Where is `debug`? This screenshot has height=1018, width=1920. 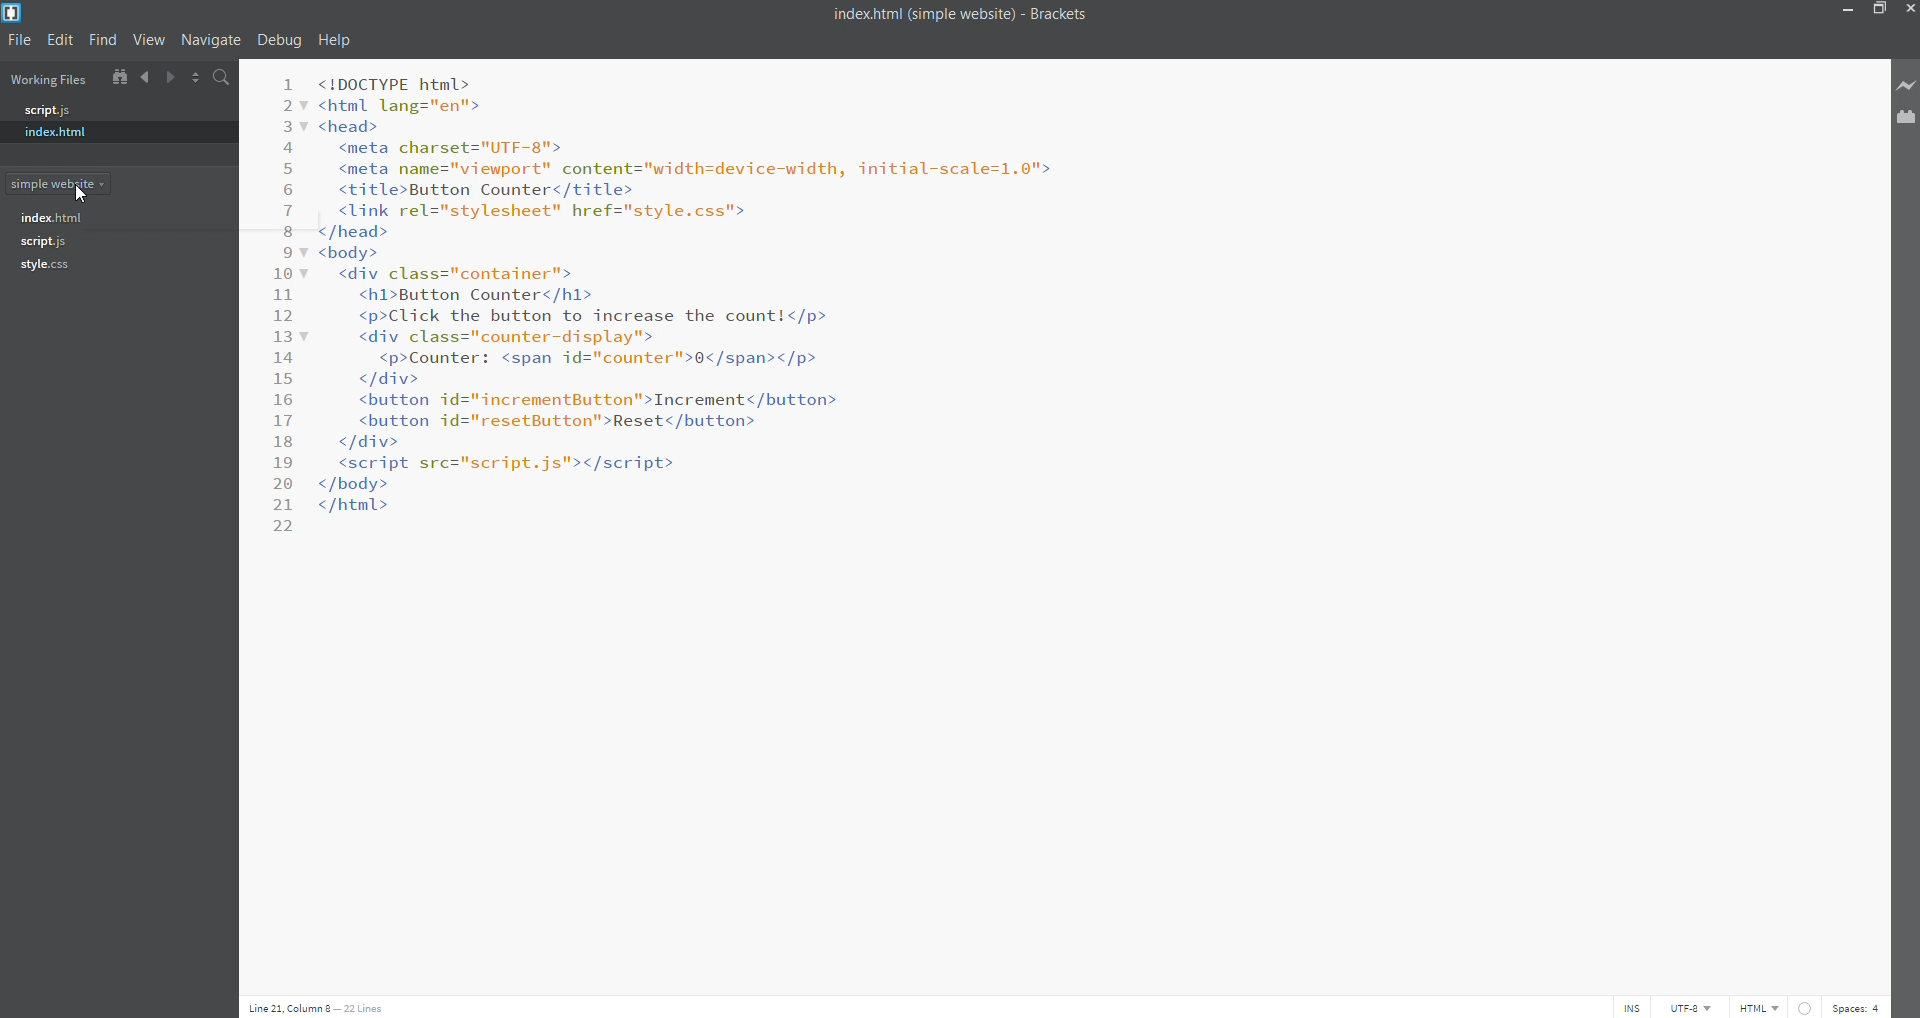 debug is located at coordinates (276, 39).